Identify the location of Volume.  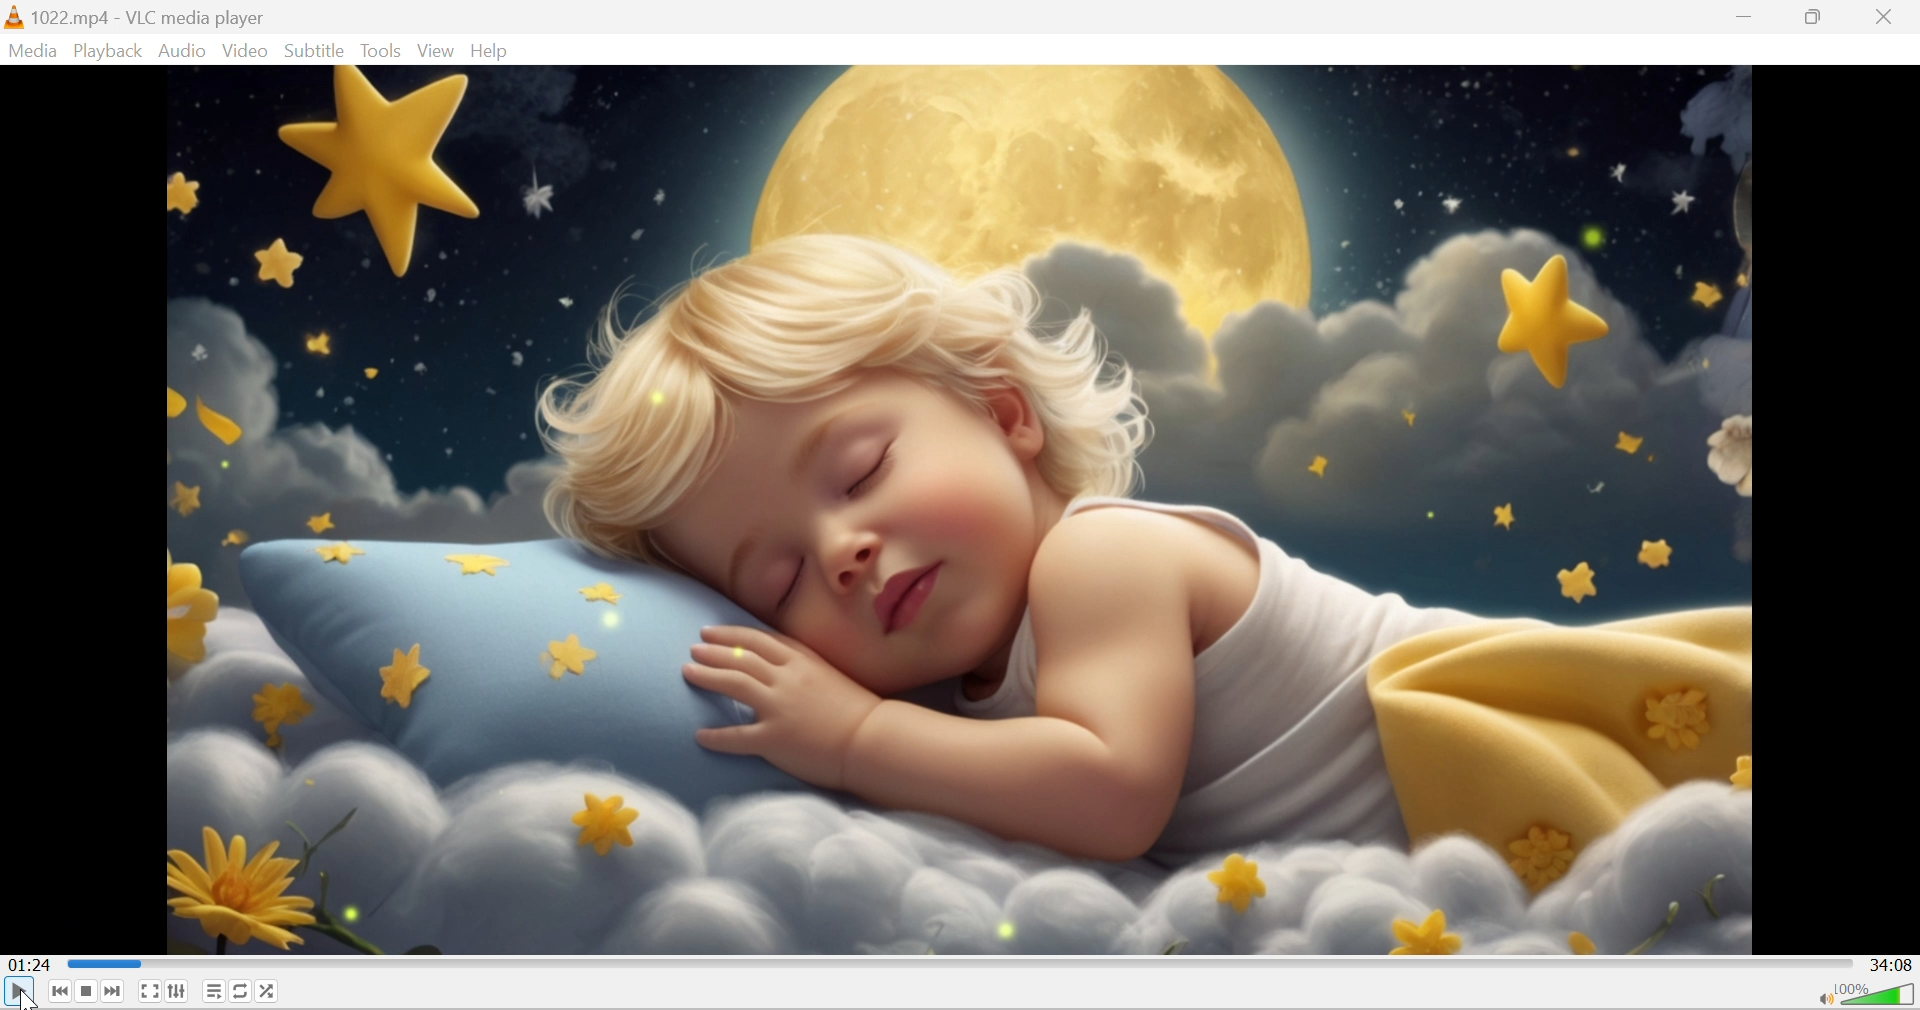
(1876, 995).